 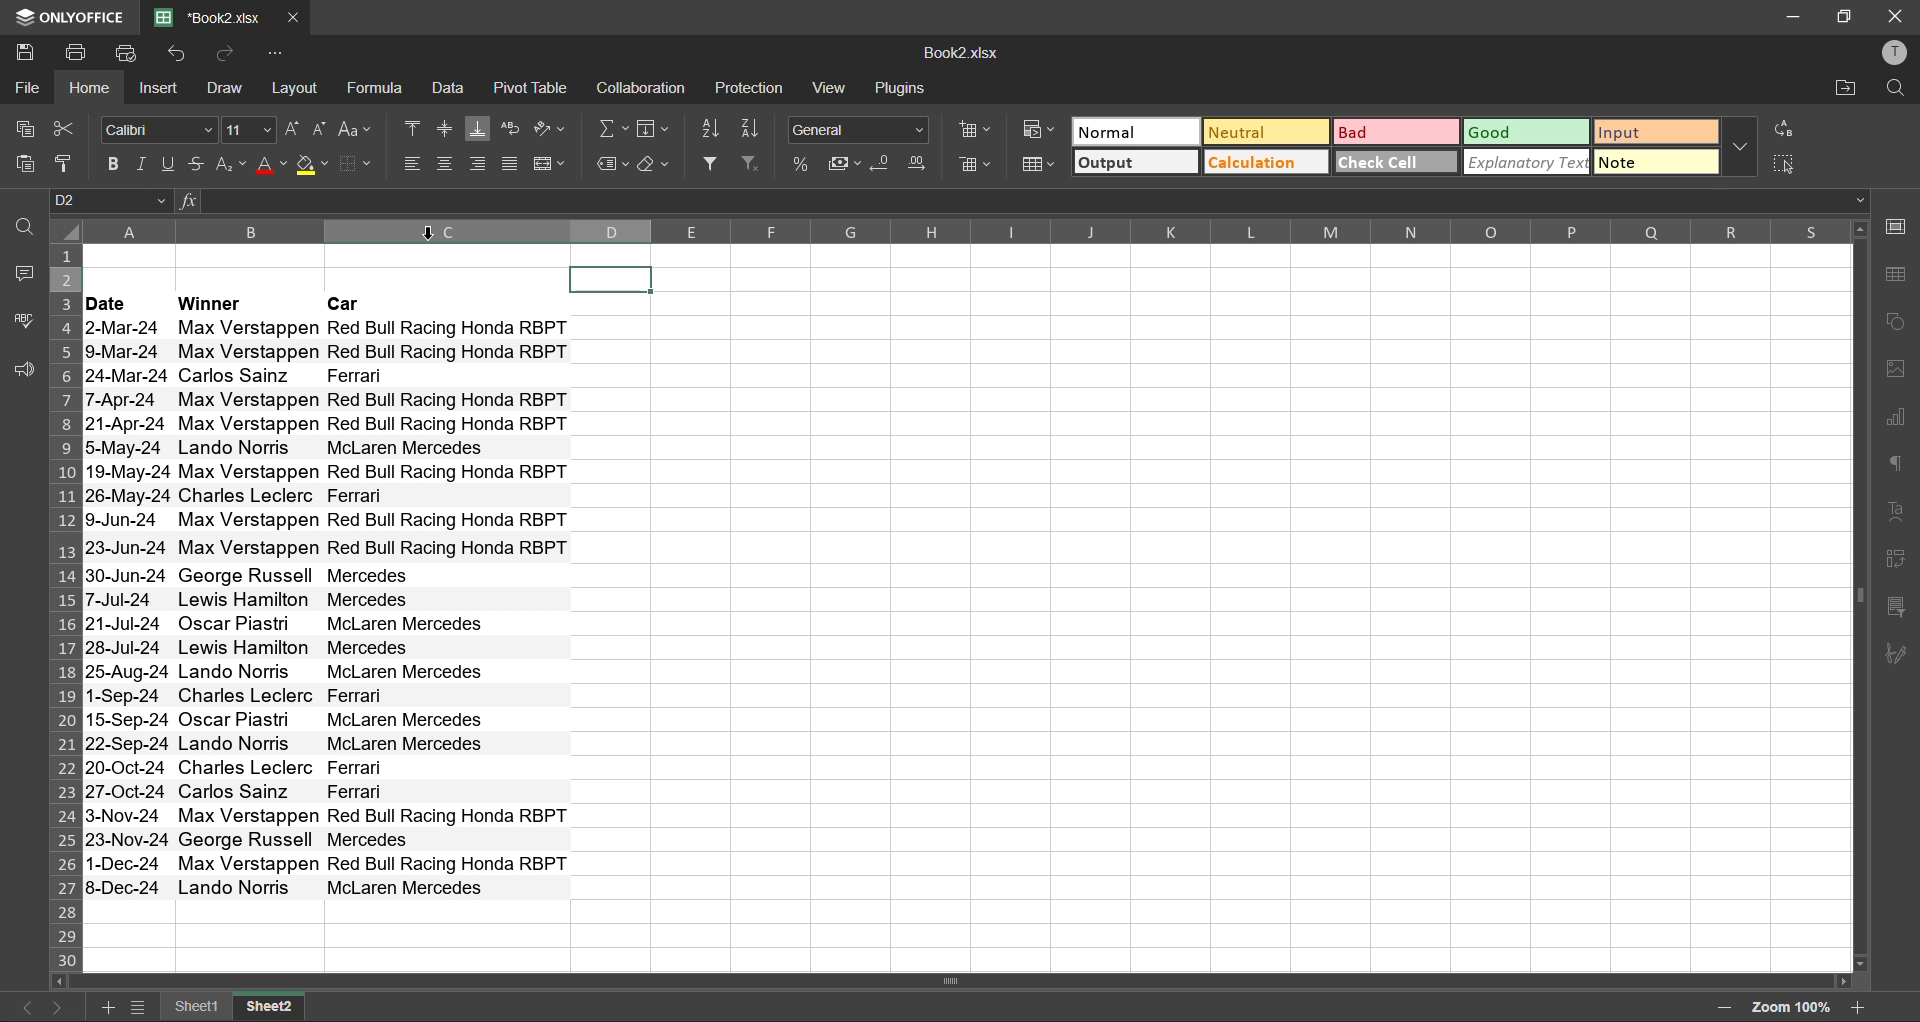 I want to click on orientation, so click(x=550, y=126).